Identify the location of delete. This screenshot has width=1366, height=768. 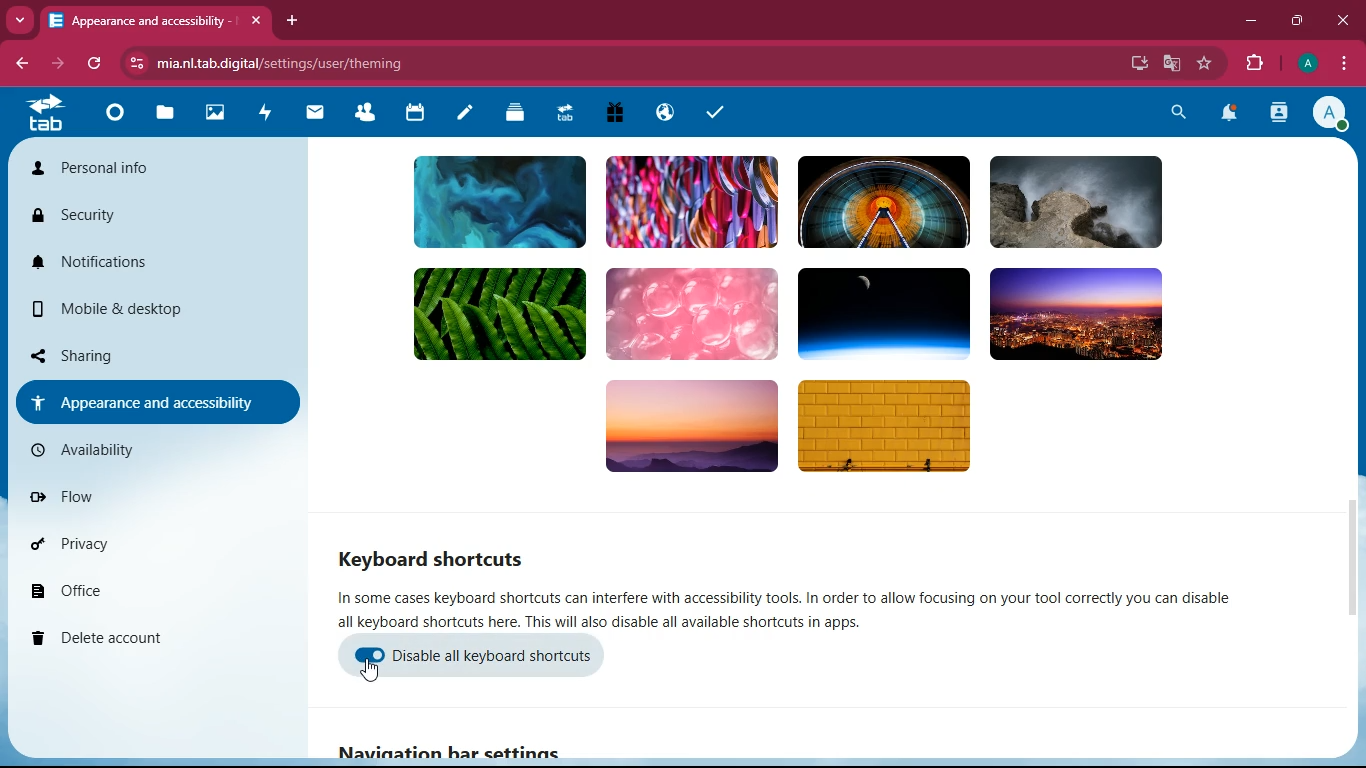
(161, 641).